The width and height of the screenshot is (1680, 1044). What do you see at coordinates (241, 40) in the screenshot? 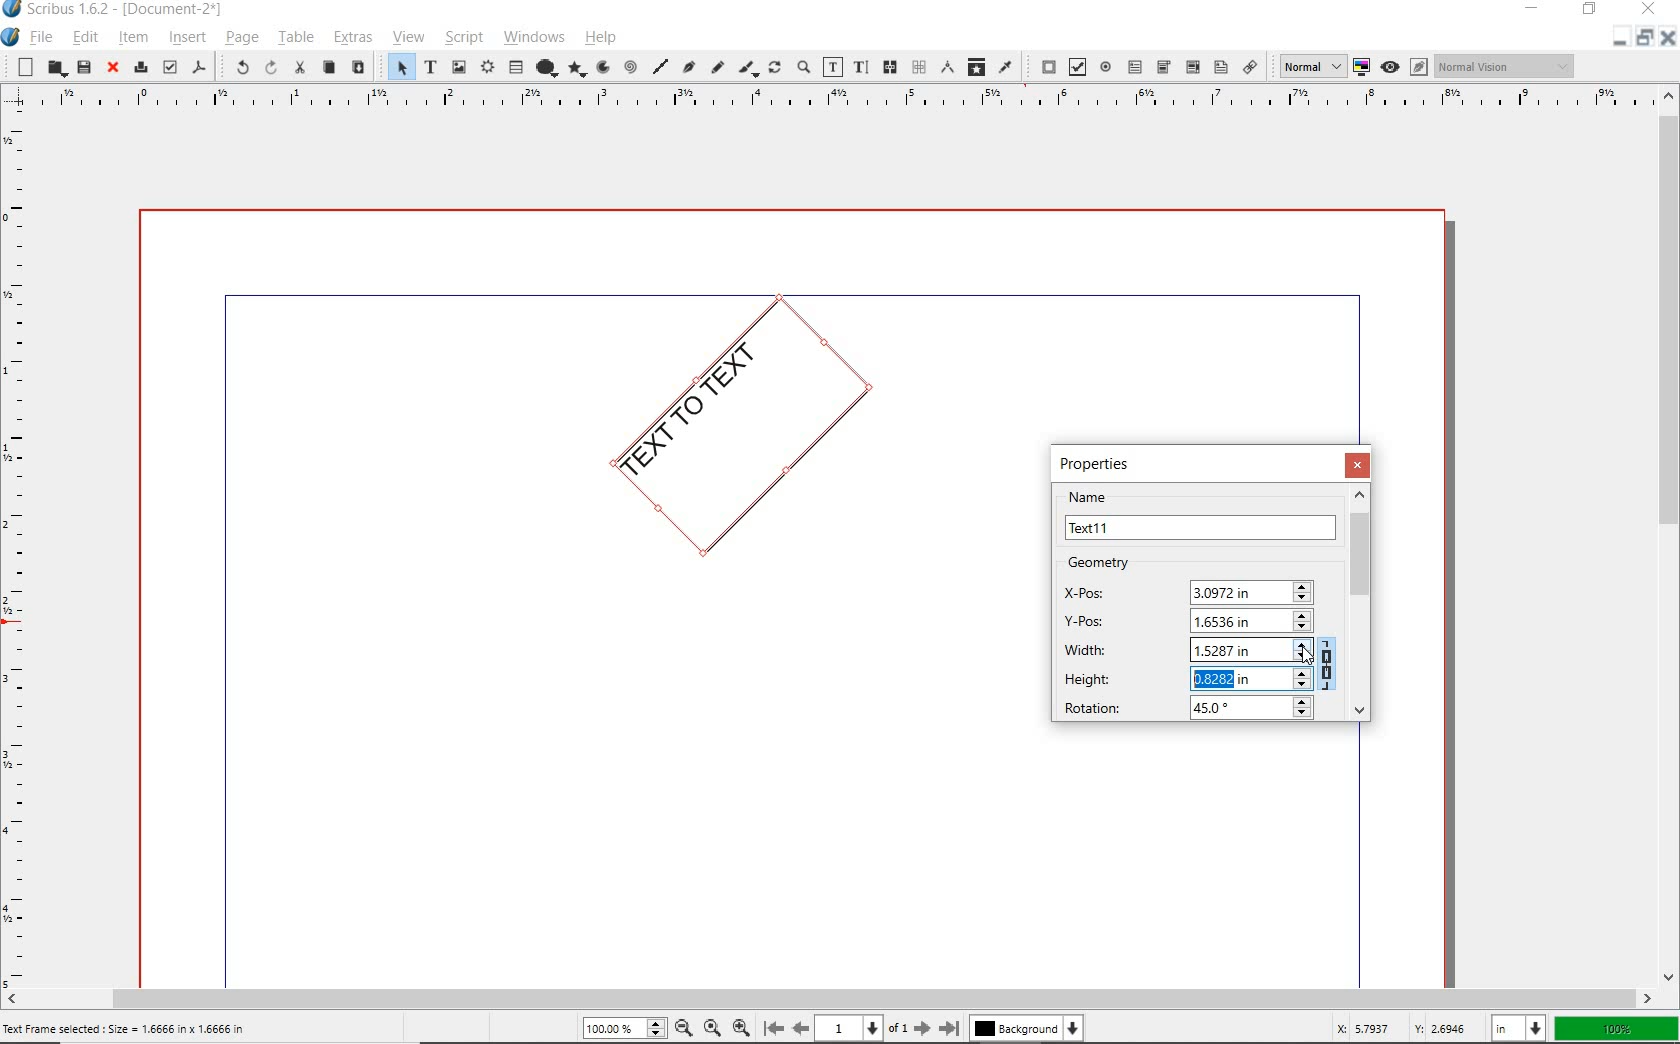
I see `page` at bounding box center [241, 40].